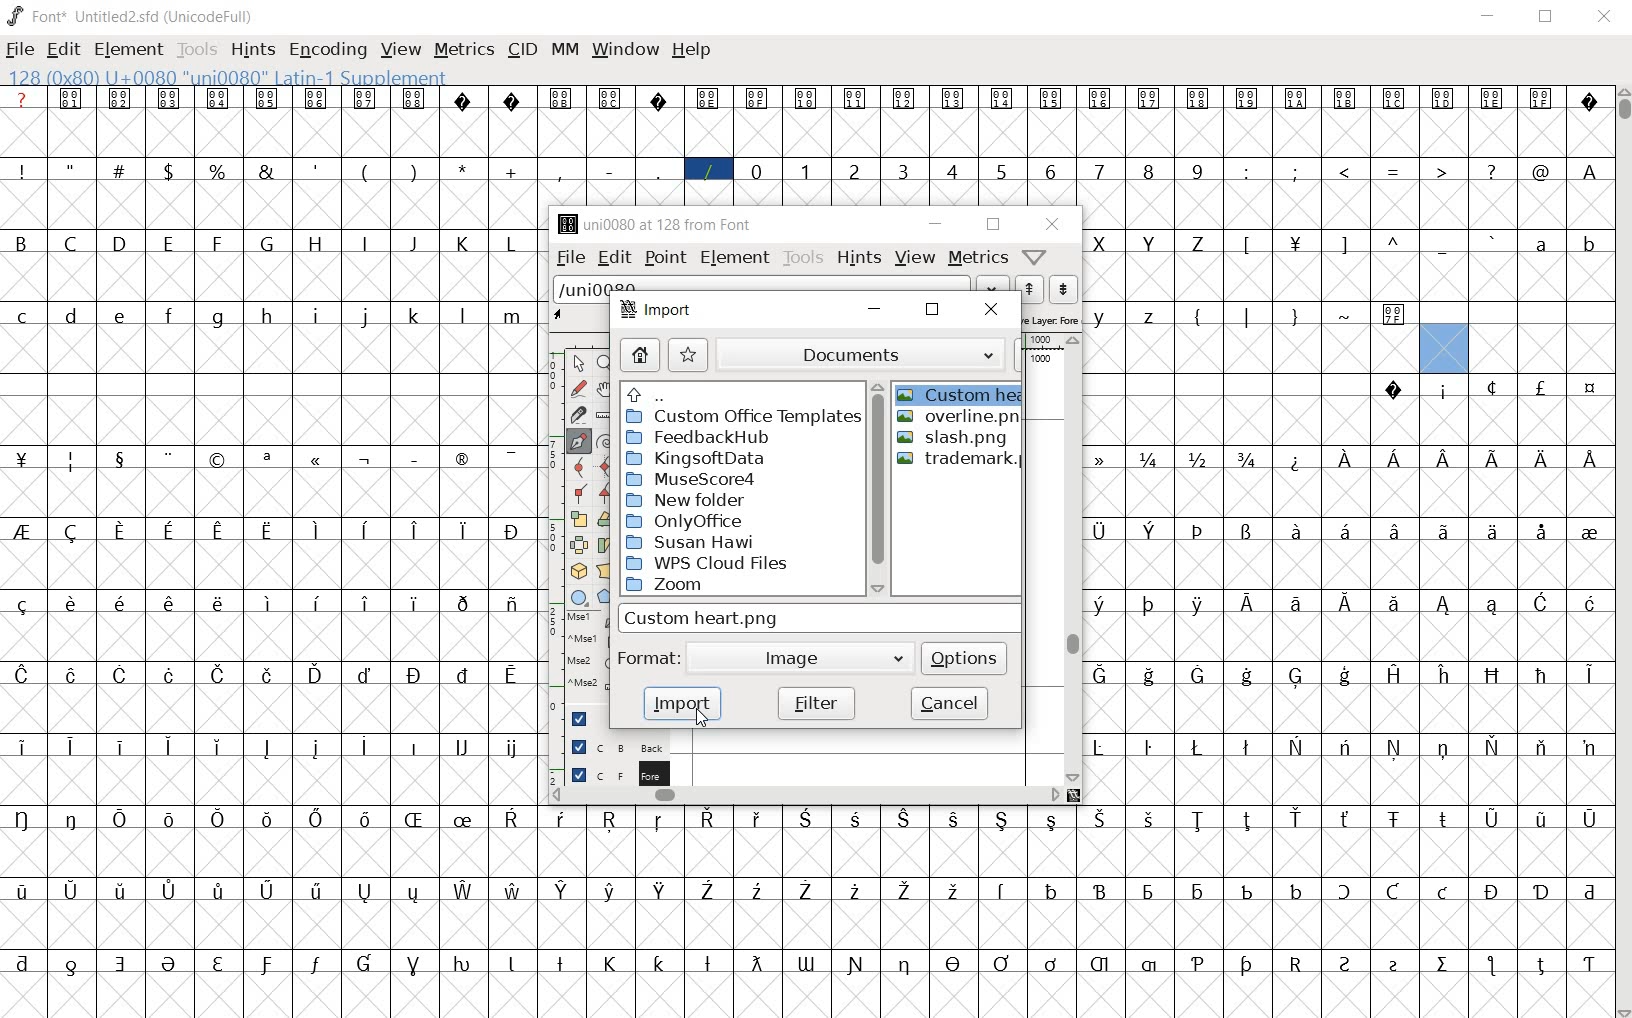 Image resolution: width=1632 pixels, height=1018 pixels. I want to click on glyph, so click(708, 964).